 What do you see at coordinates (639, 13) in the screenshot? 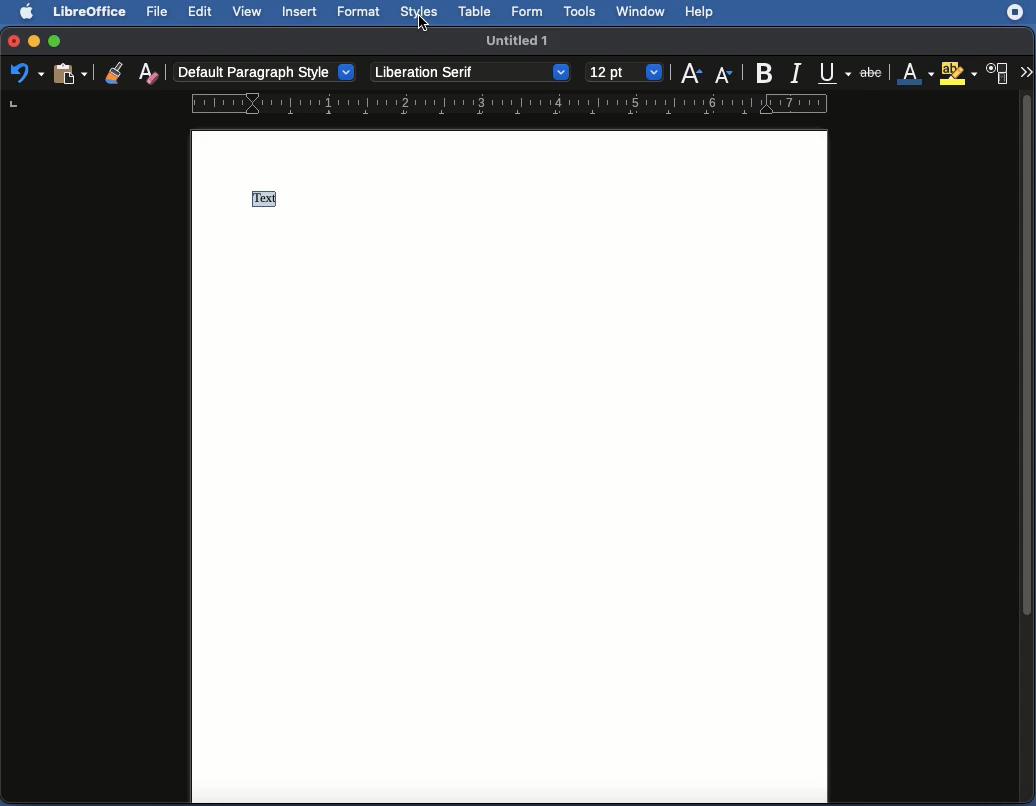
I see `Window` at bounding box center [639, 13].